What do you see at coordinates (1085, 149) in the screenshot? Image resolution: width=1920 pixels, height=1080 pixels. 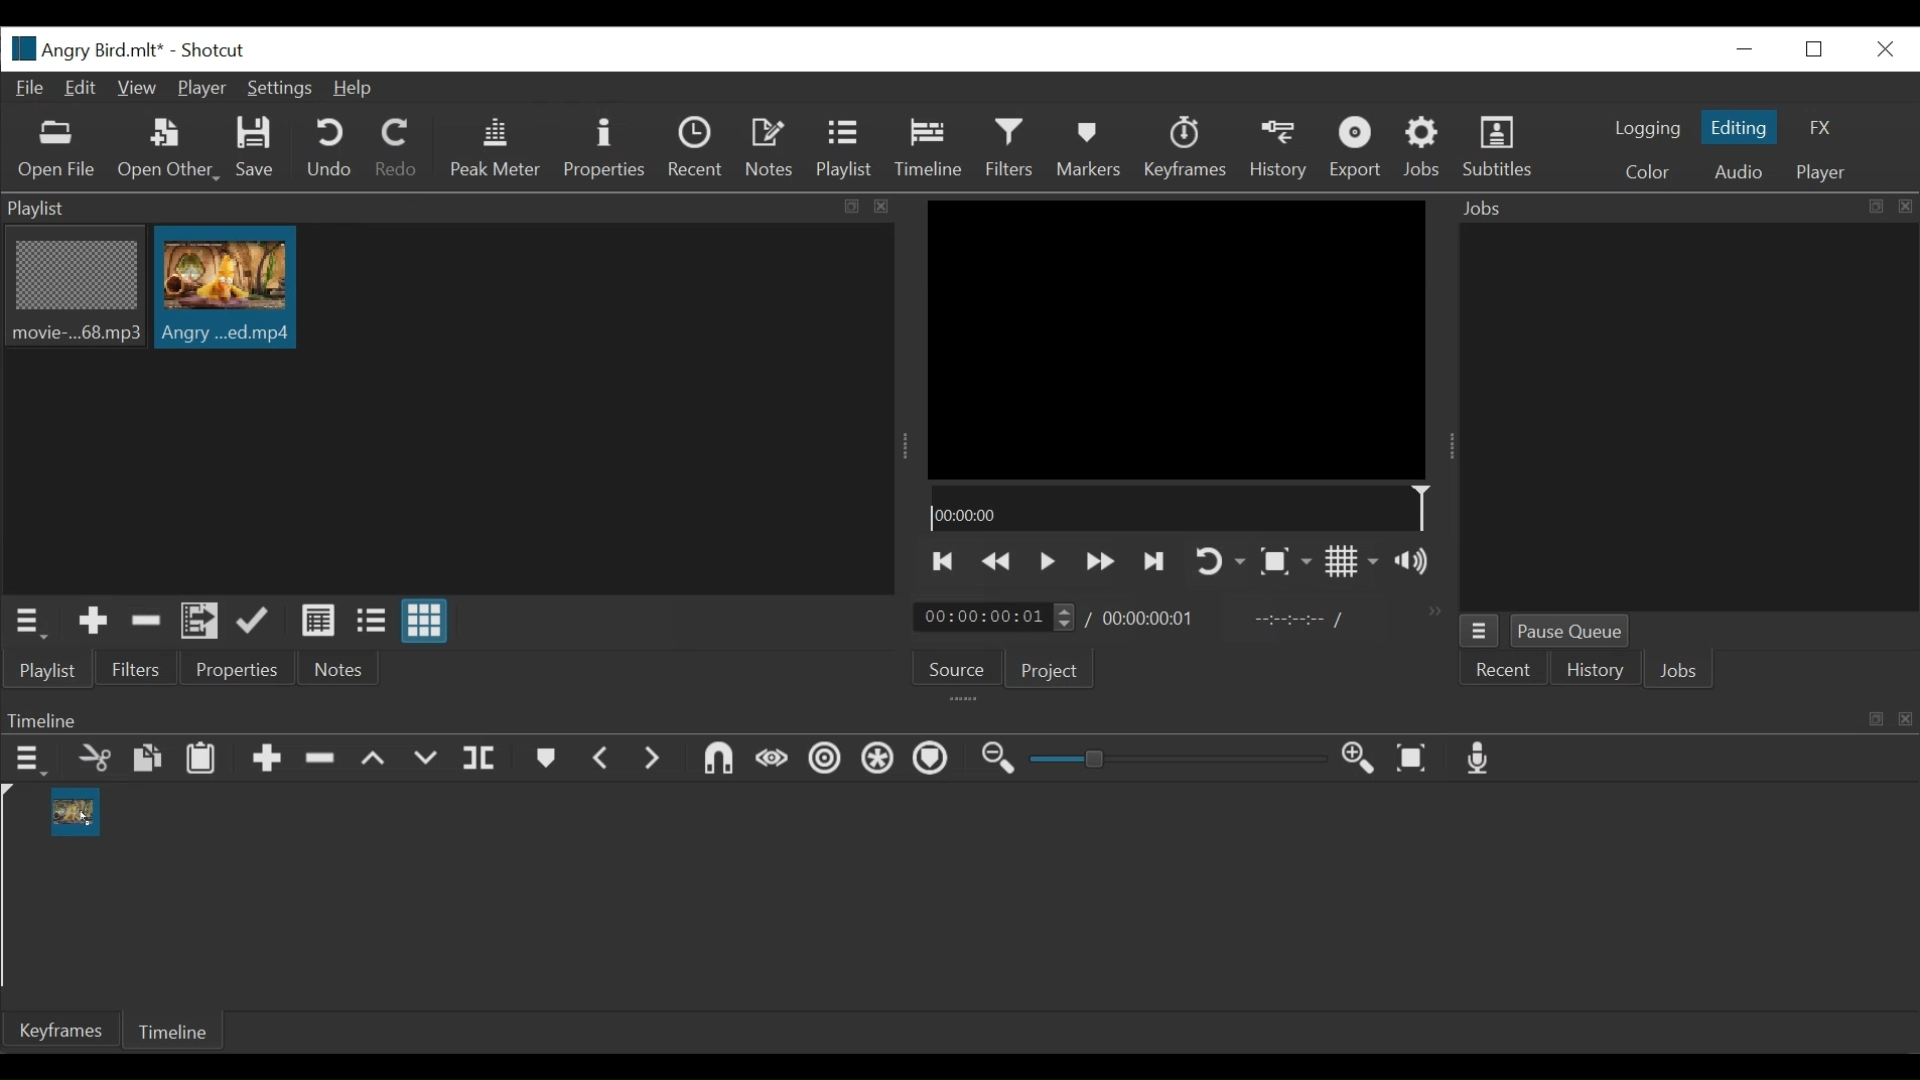 I see `Markers` at bounding box center [1085, 149].